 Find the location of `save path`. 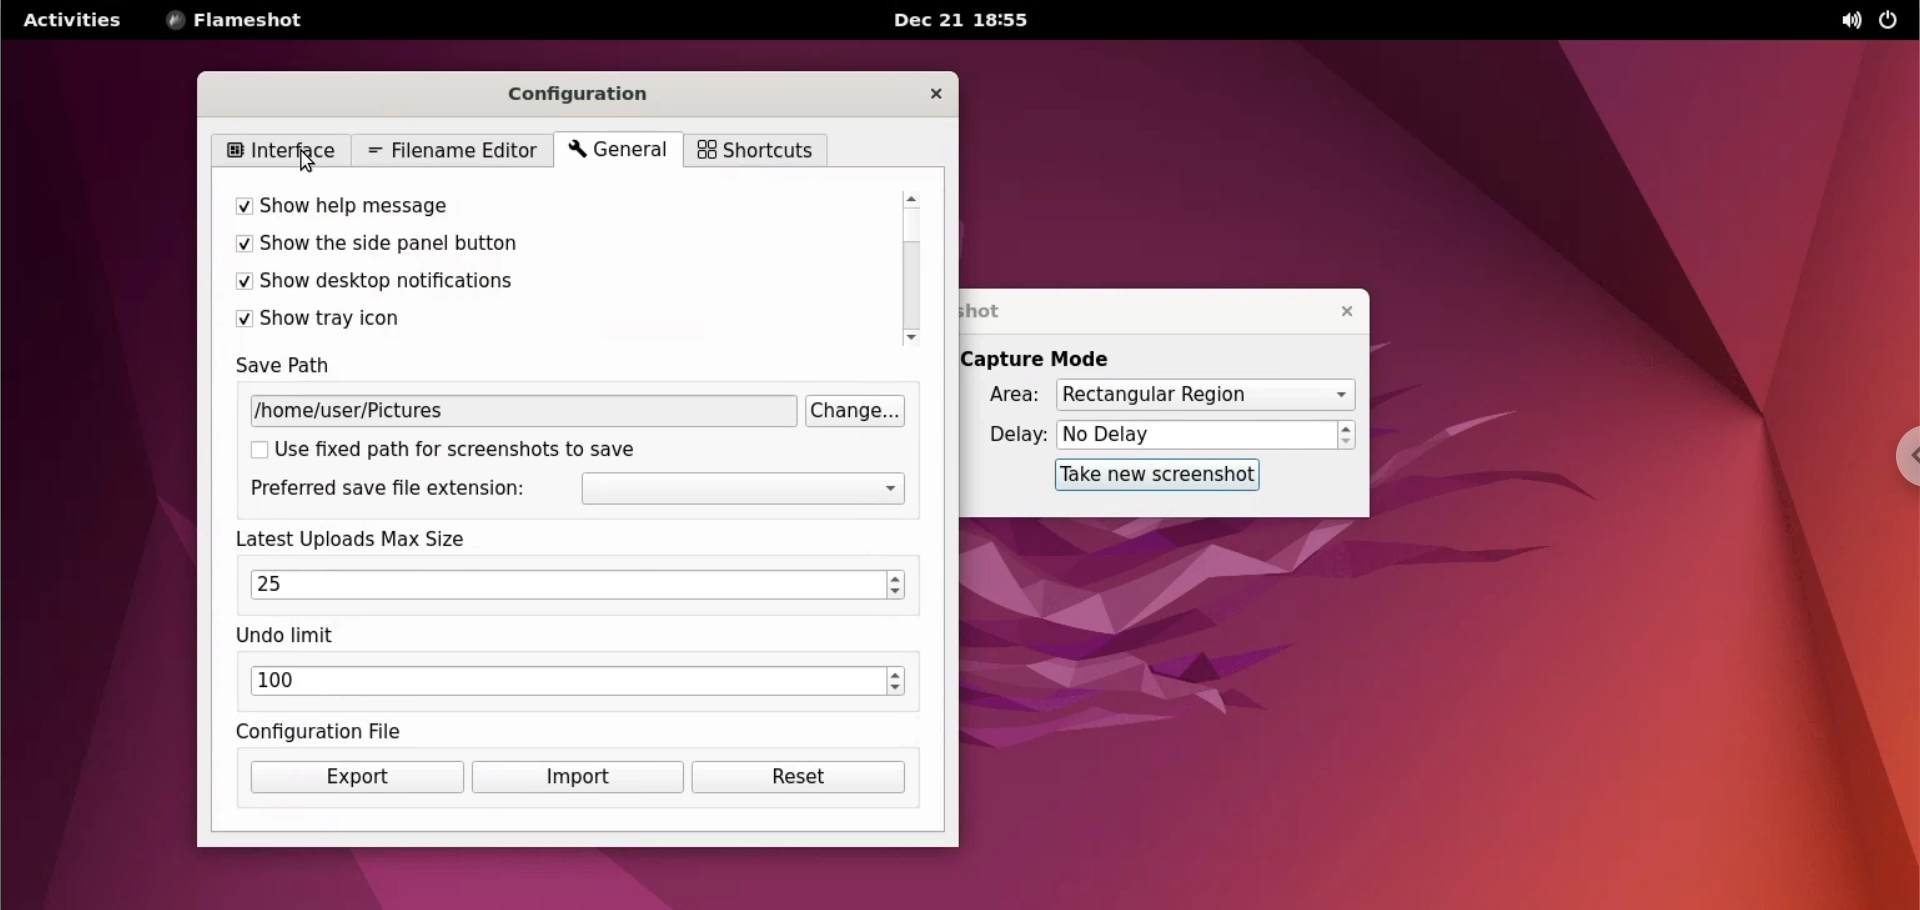

save path is located at coordinates (296, 368).